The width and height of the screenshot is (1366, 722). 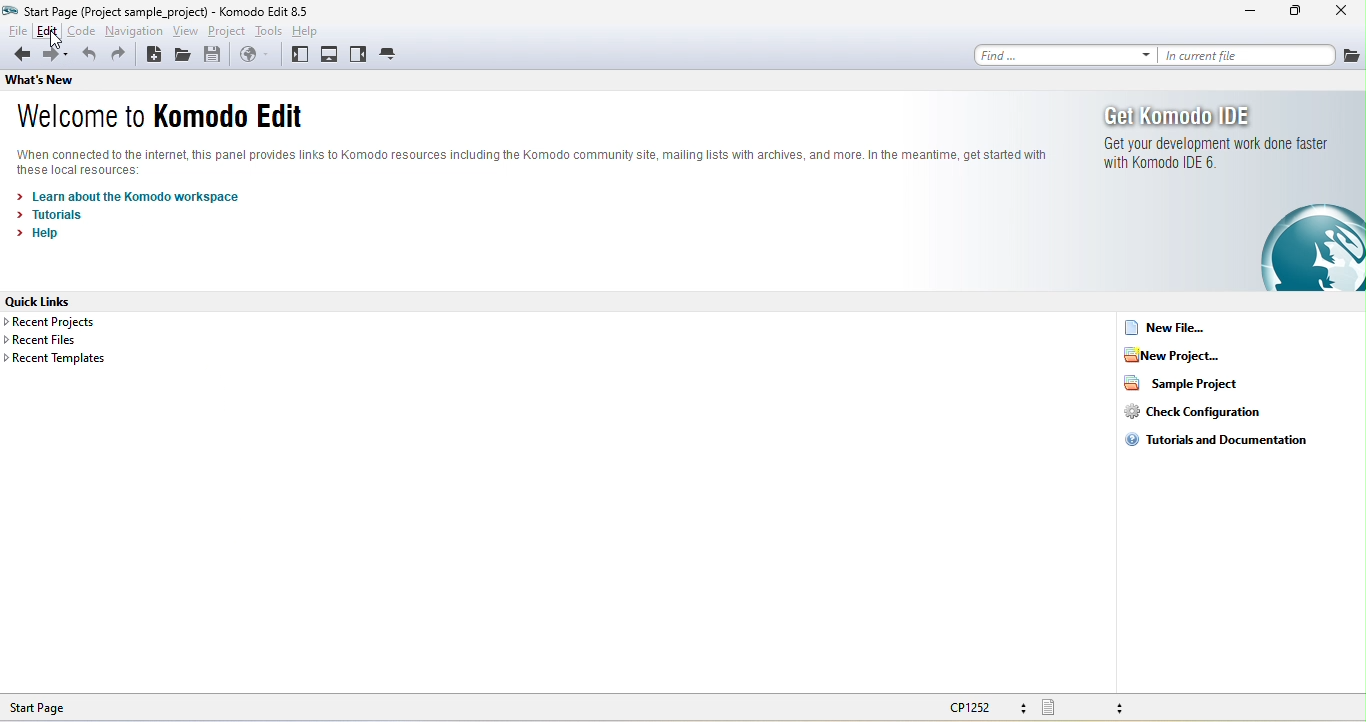 I want to click on save, so click(x=216, y=56).